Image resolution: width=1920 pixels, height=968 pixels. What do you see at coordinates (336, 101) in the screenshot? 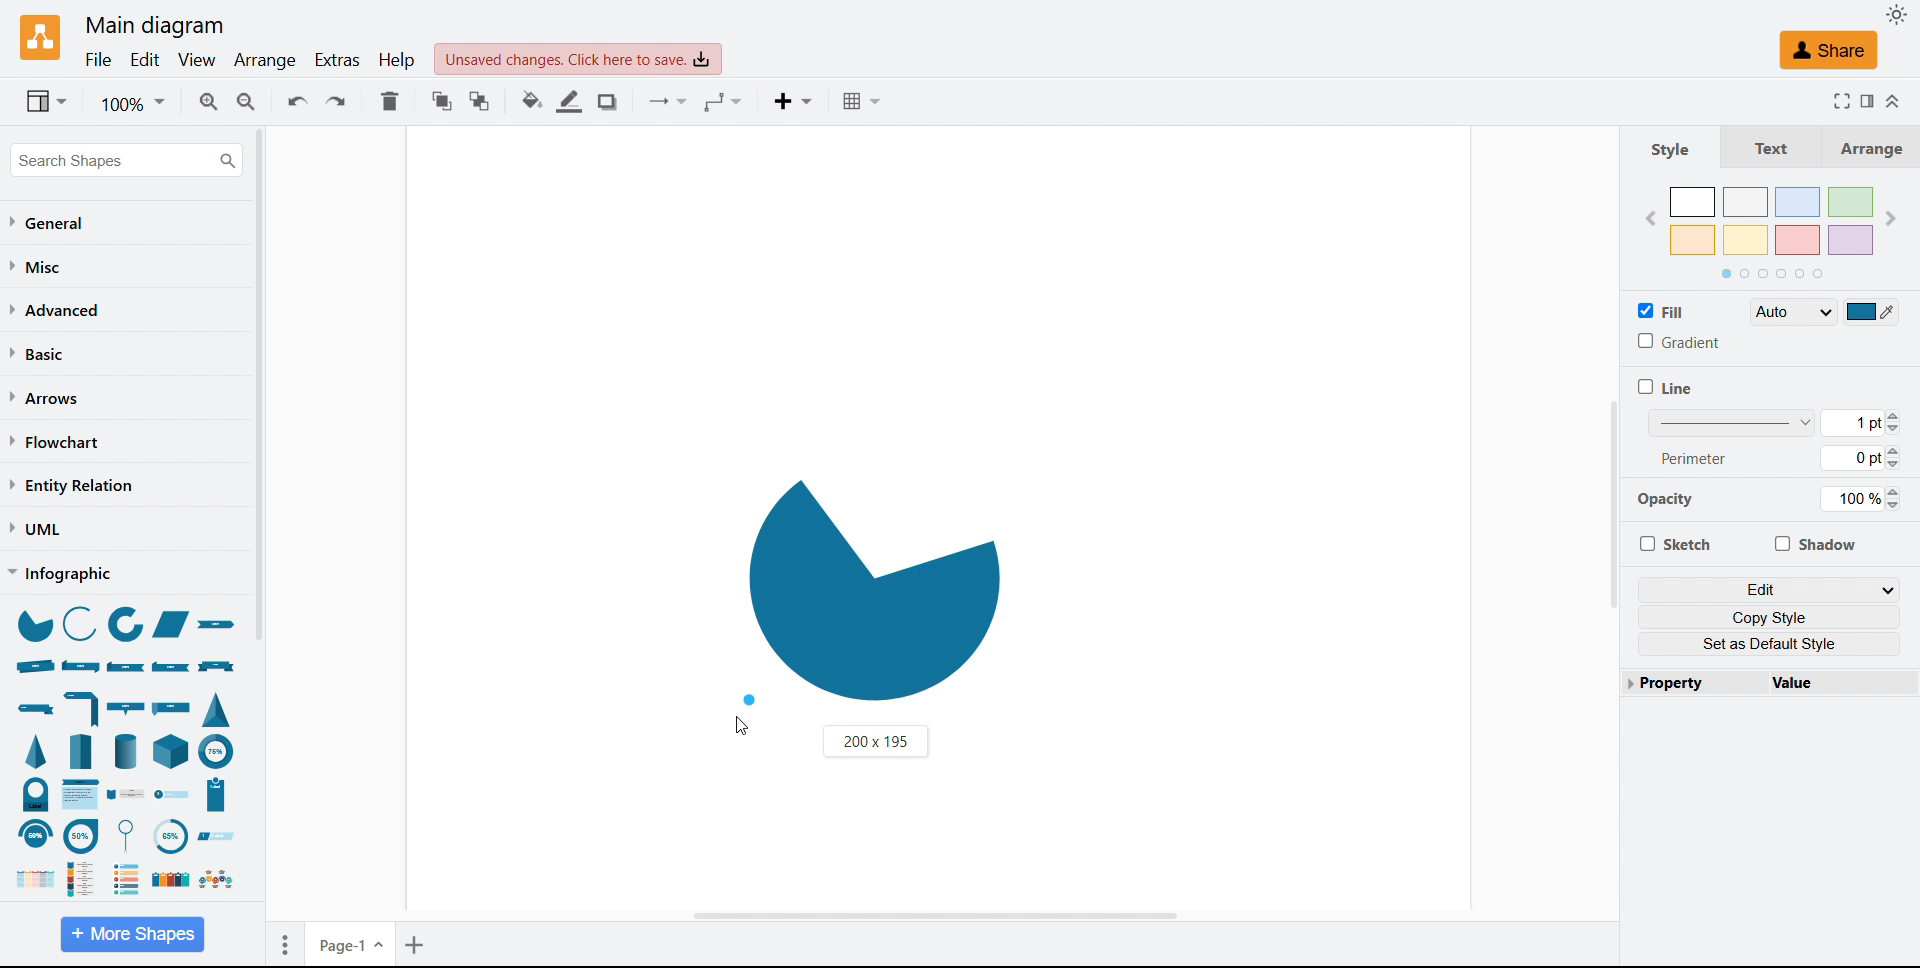
I see `Redo ` at bounding box center [336, 101].